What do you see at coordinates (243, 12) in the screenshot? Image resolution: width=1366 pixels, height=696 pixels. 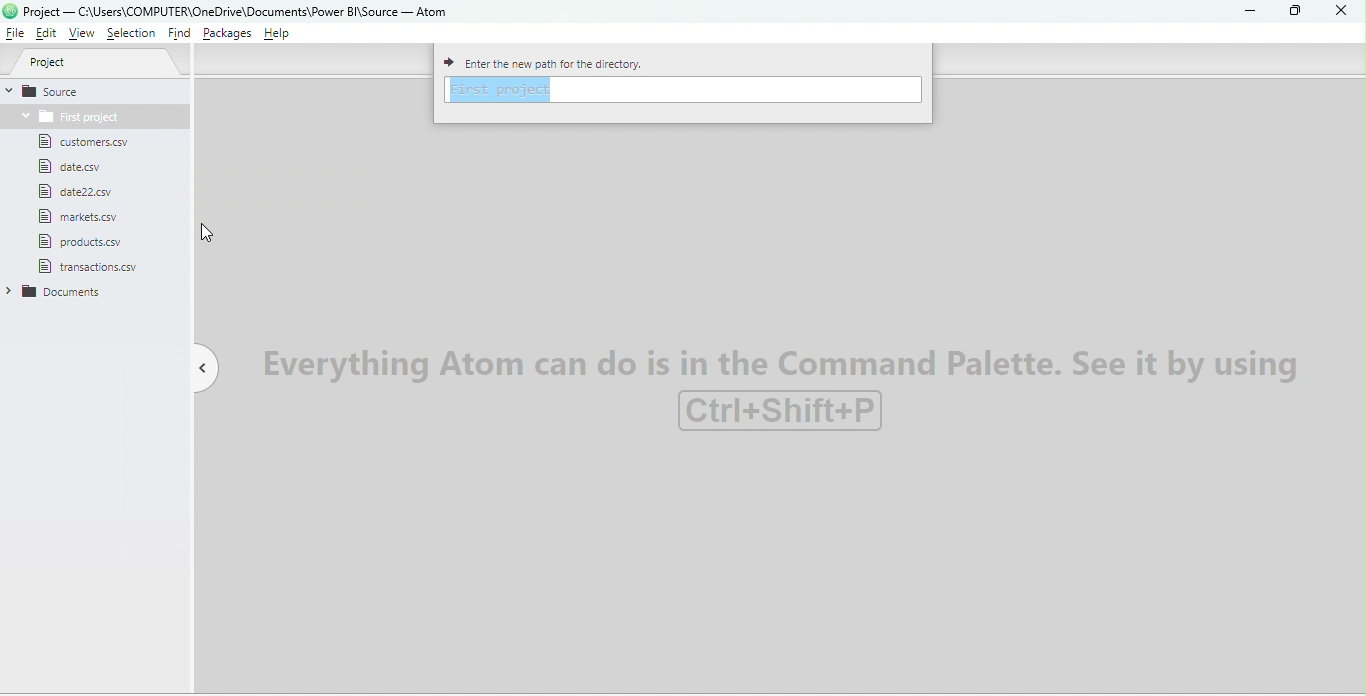 I see `File name` at bounding box center [243, 12].